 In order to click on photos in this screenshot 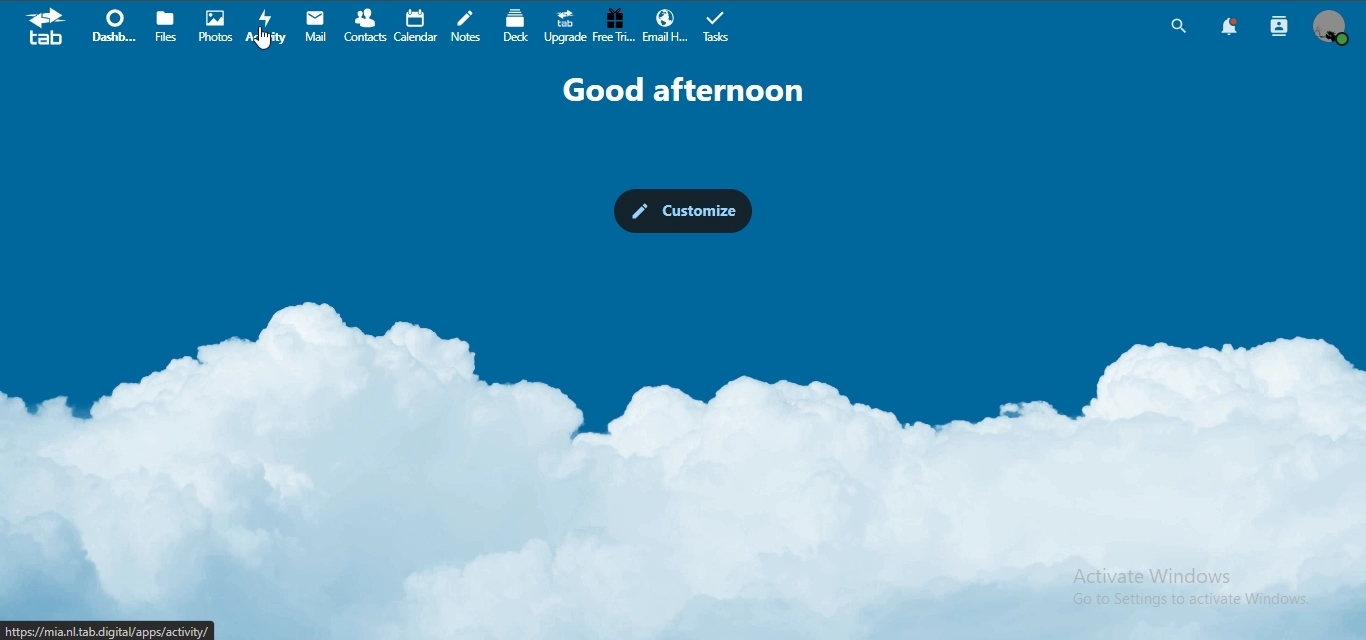, I will do `click(214, 25)`.